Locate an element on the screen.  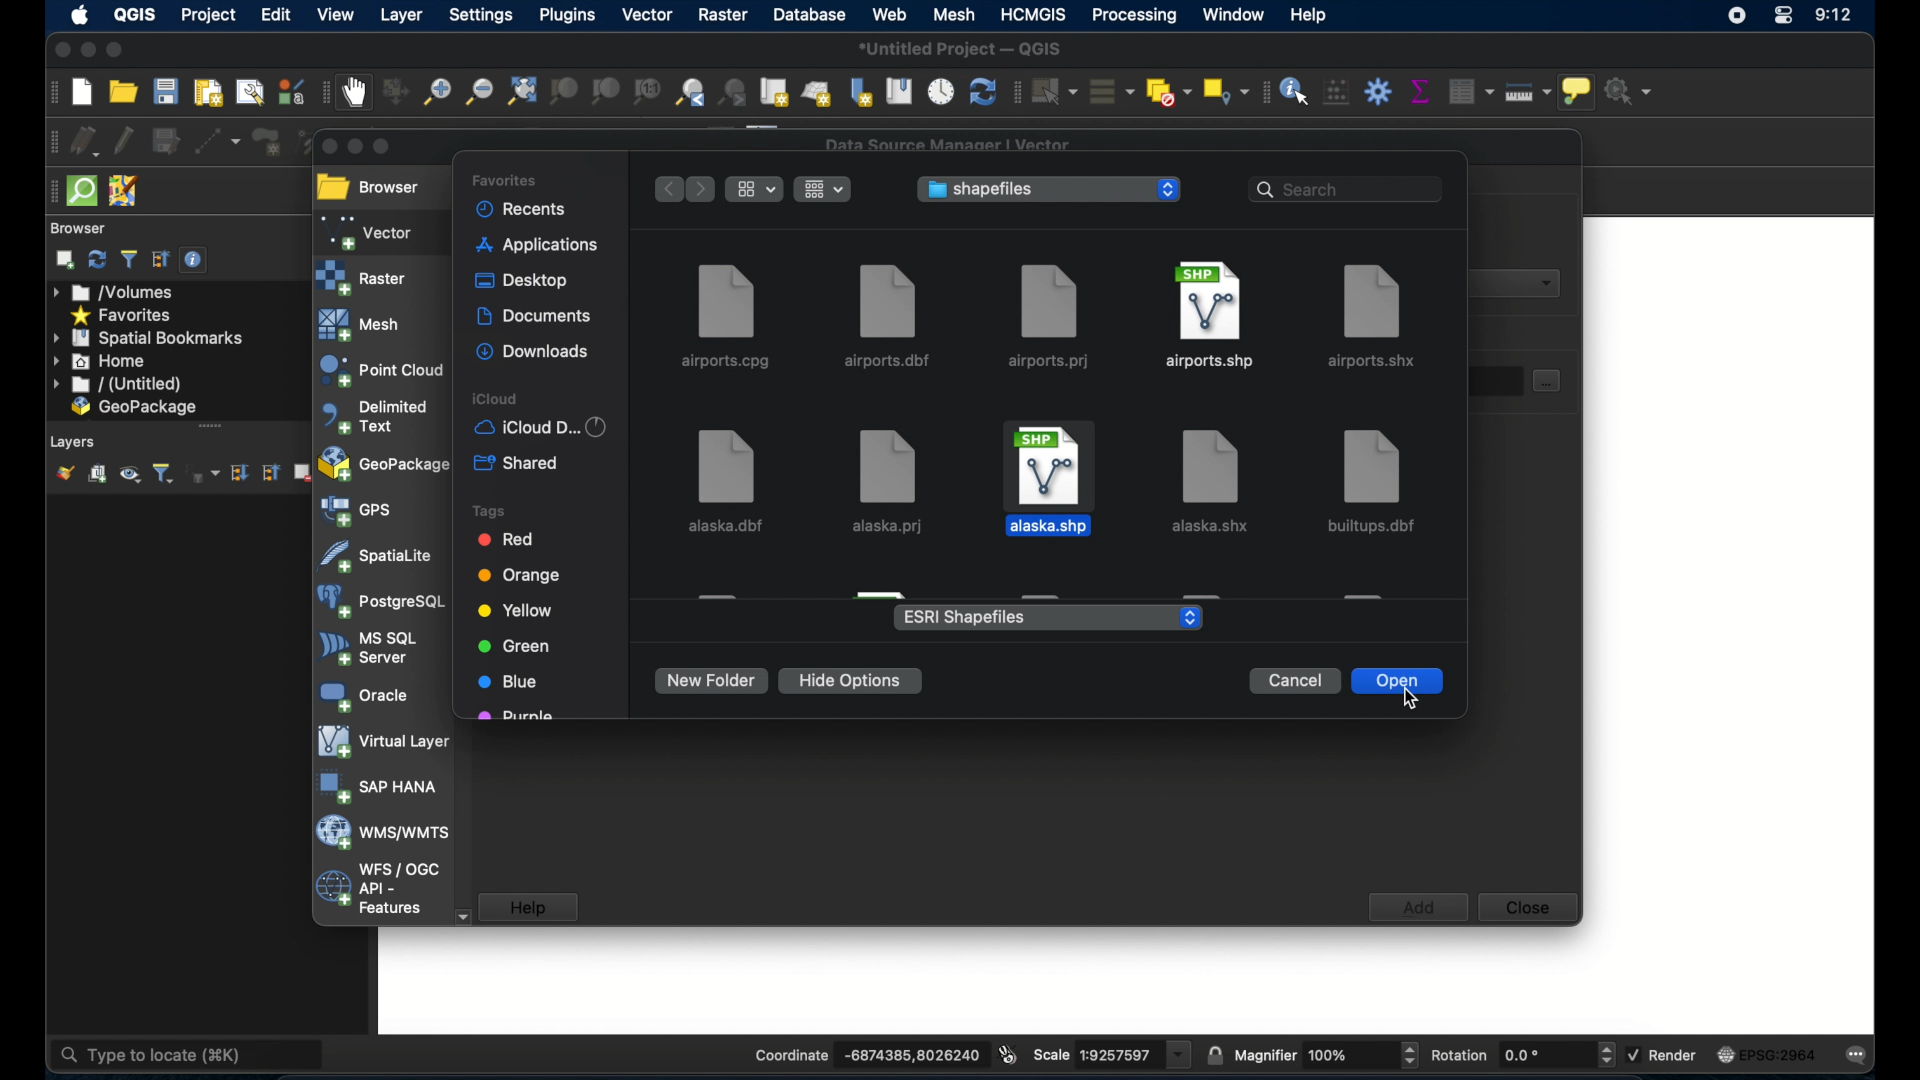
coordinate  is located at coordinates (849, 1050).